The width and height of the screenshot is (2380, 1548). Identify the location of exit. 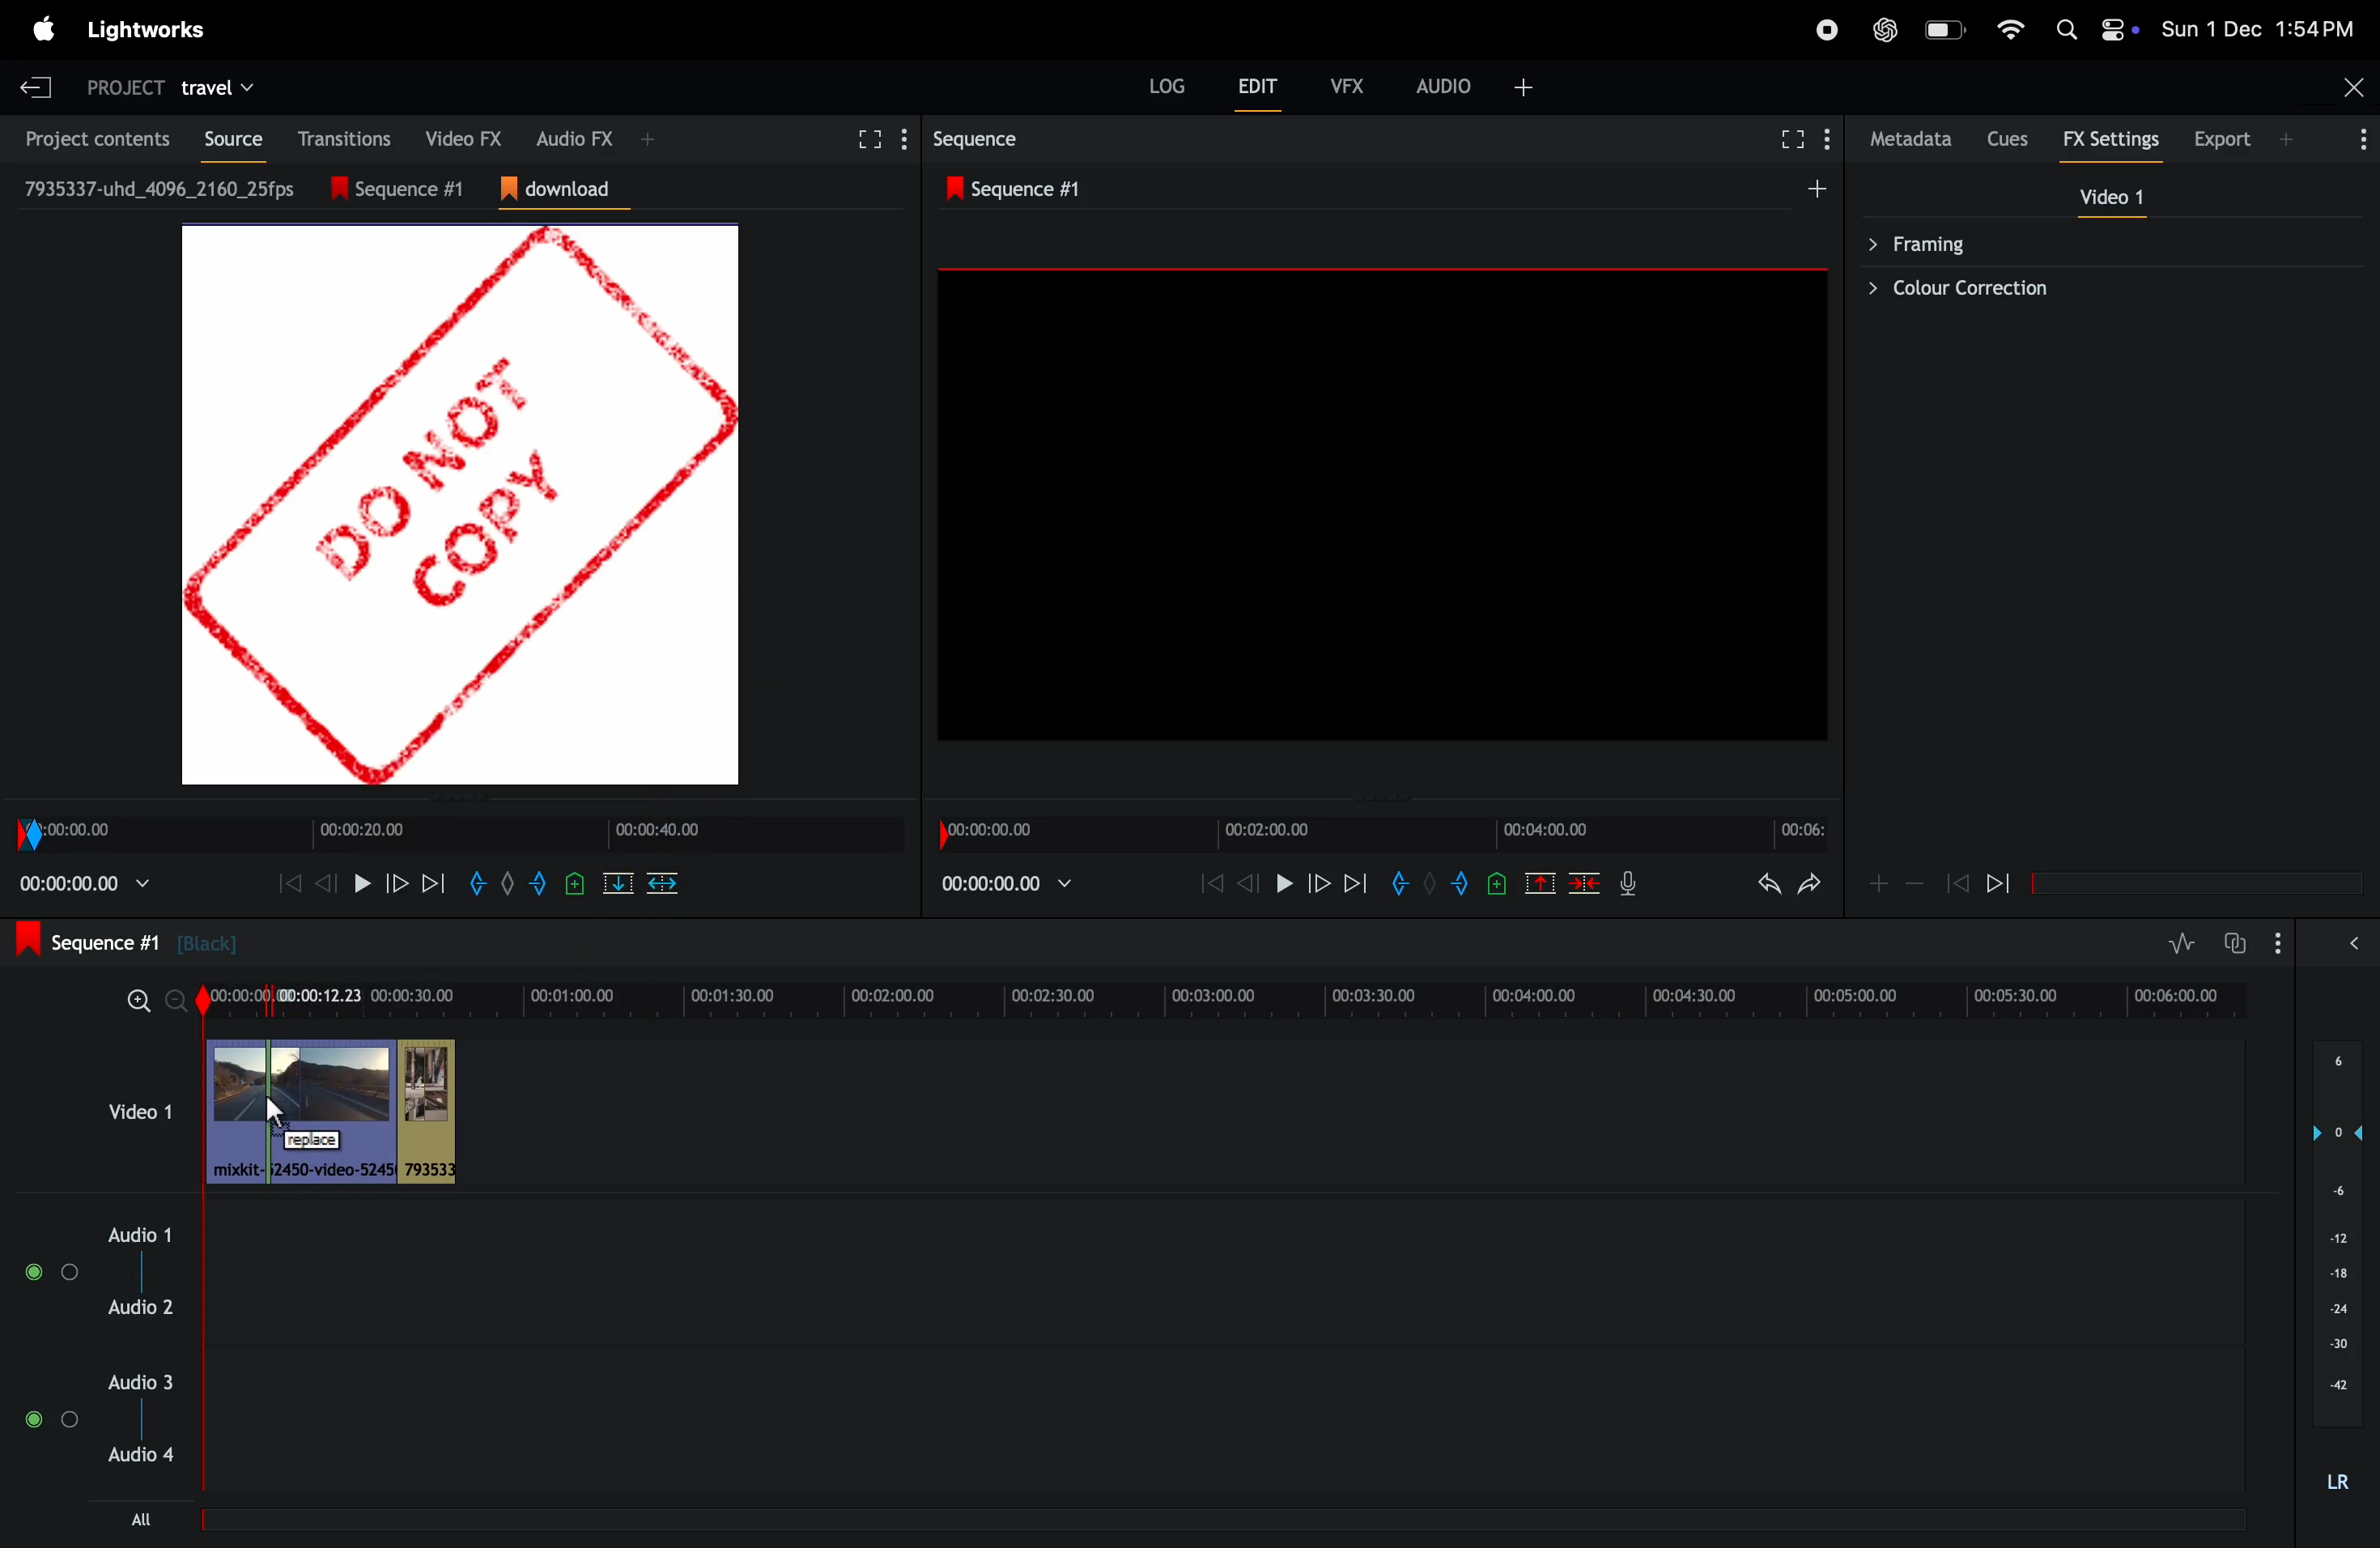
(36, 87).